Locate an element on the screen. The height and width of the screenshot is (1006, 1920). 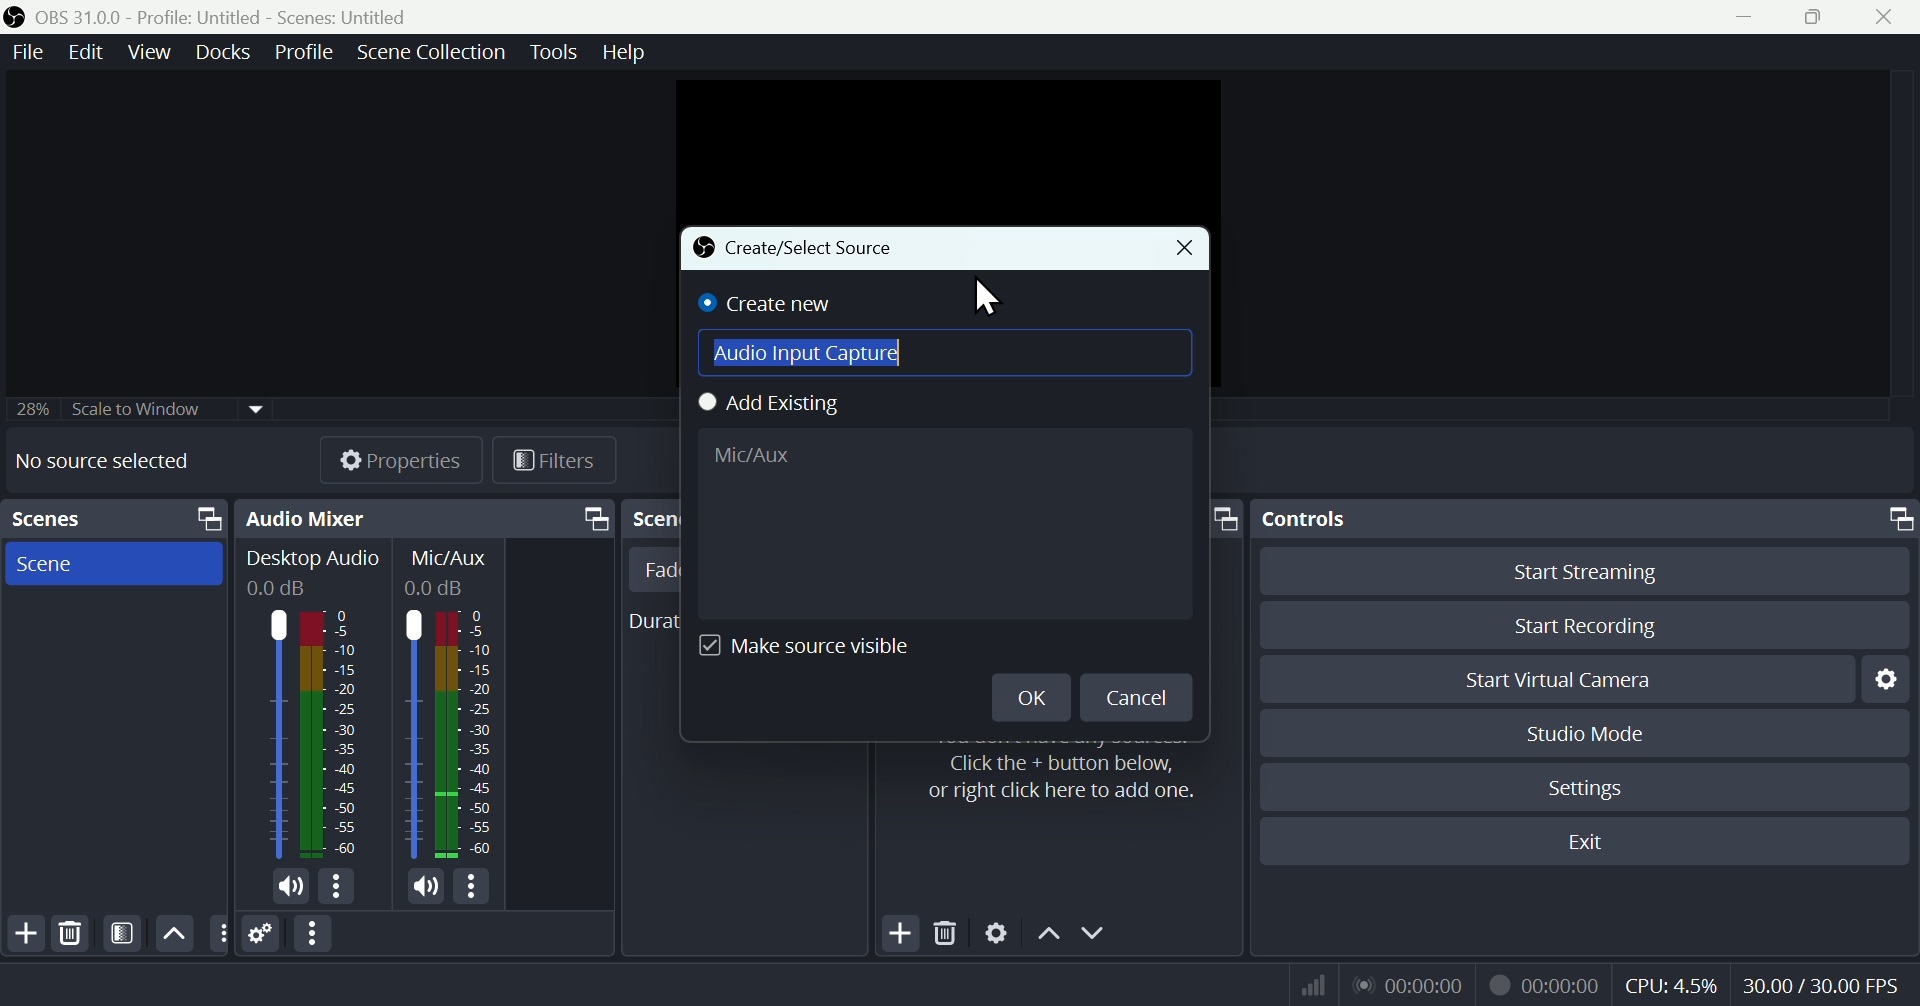
(un)check Make source visible is located at coordinates (817, 647).